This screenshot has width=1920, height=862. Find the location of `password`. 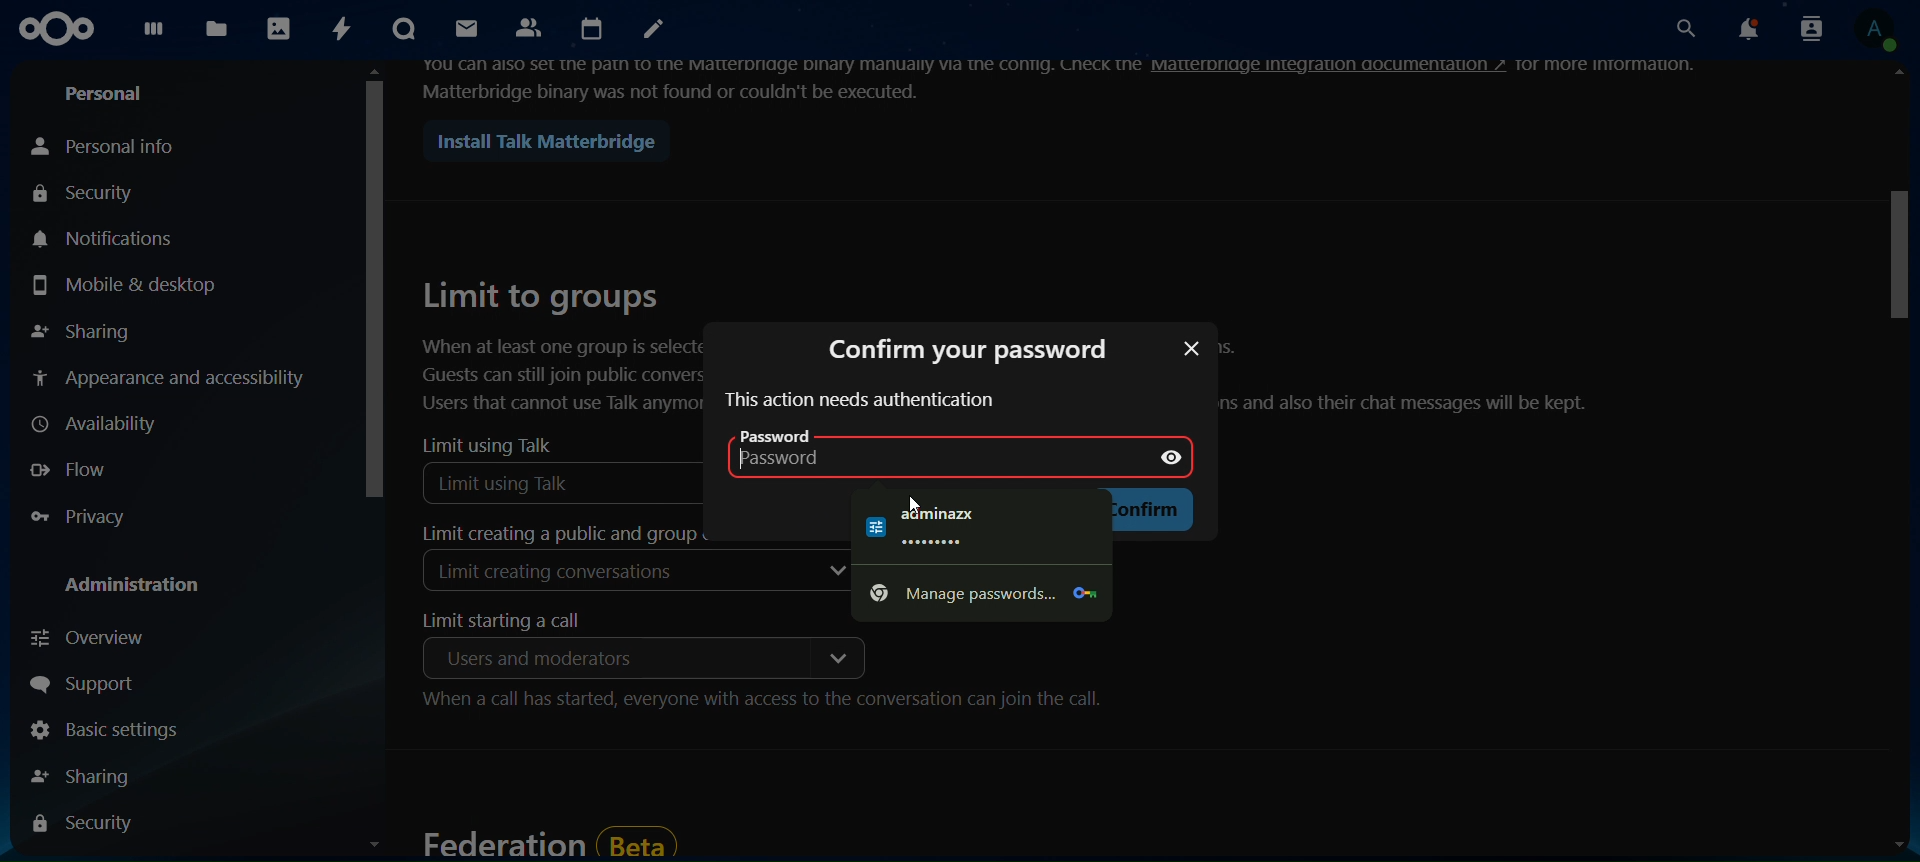

password is located at coordinates (797, 437).